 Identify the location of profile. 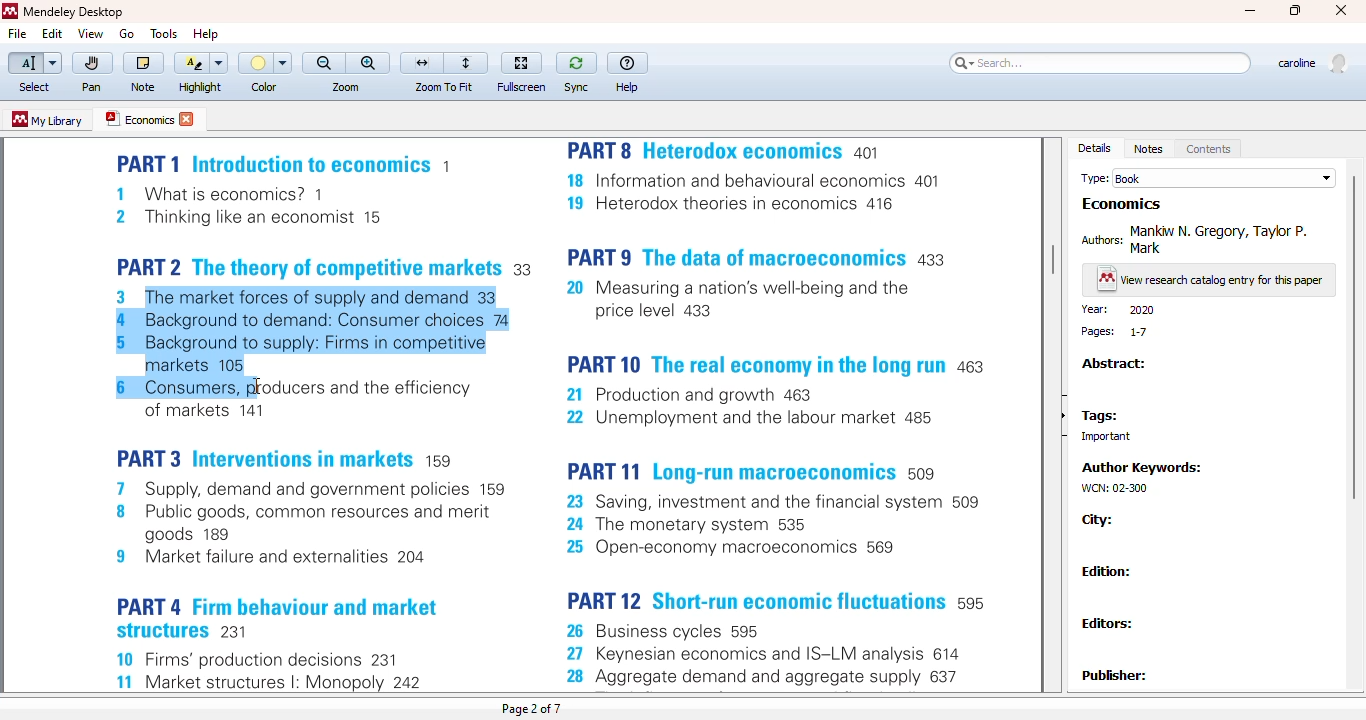
(1311, 64).